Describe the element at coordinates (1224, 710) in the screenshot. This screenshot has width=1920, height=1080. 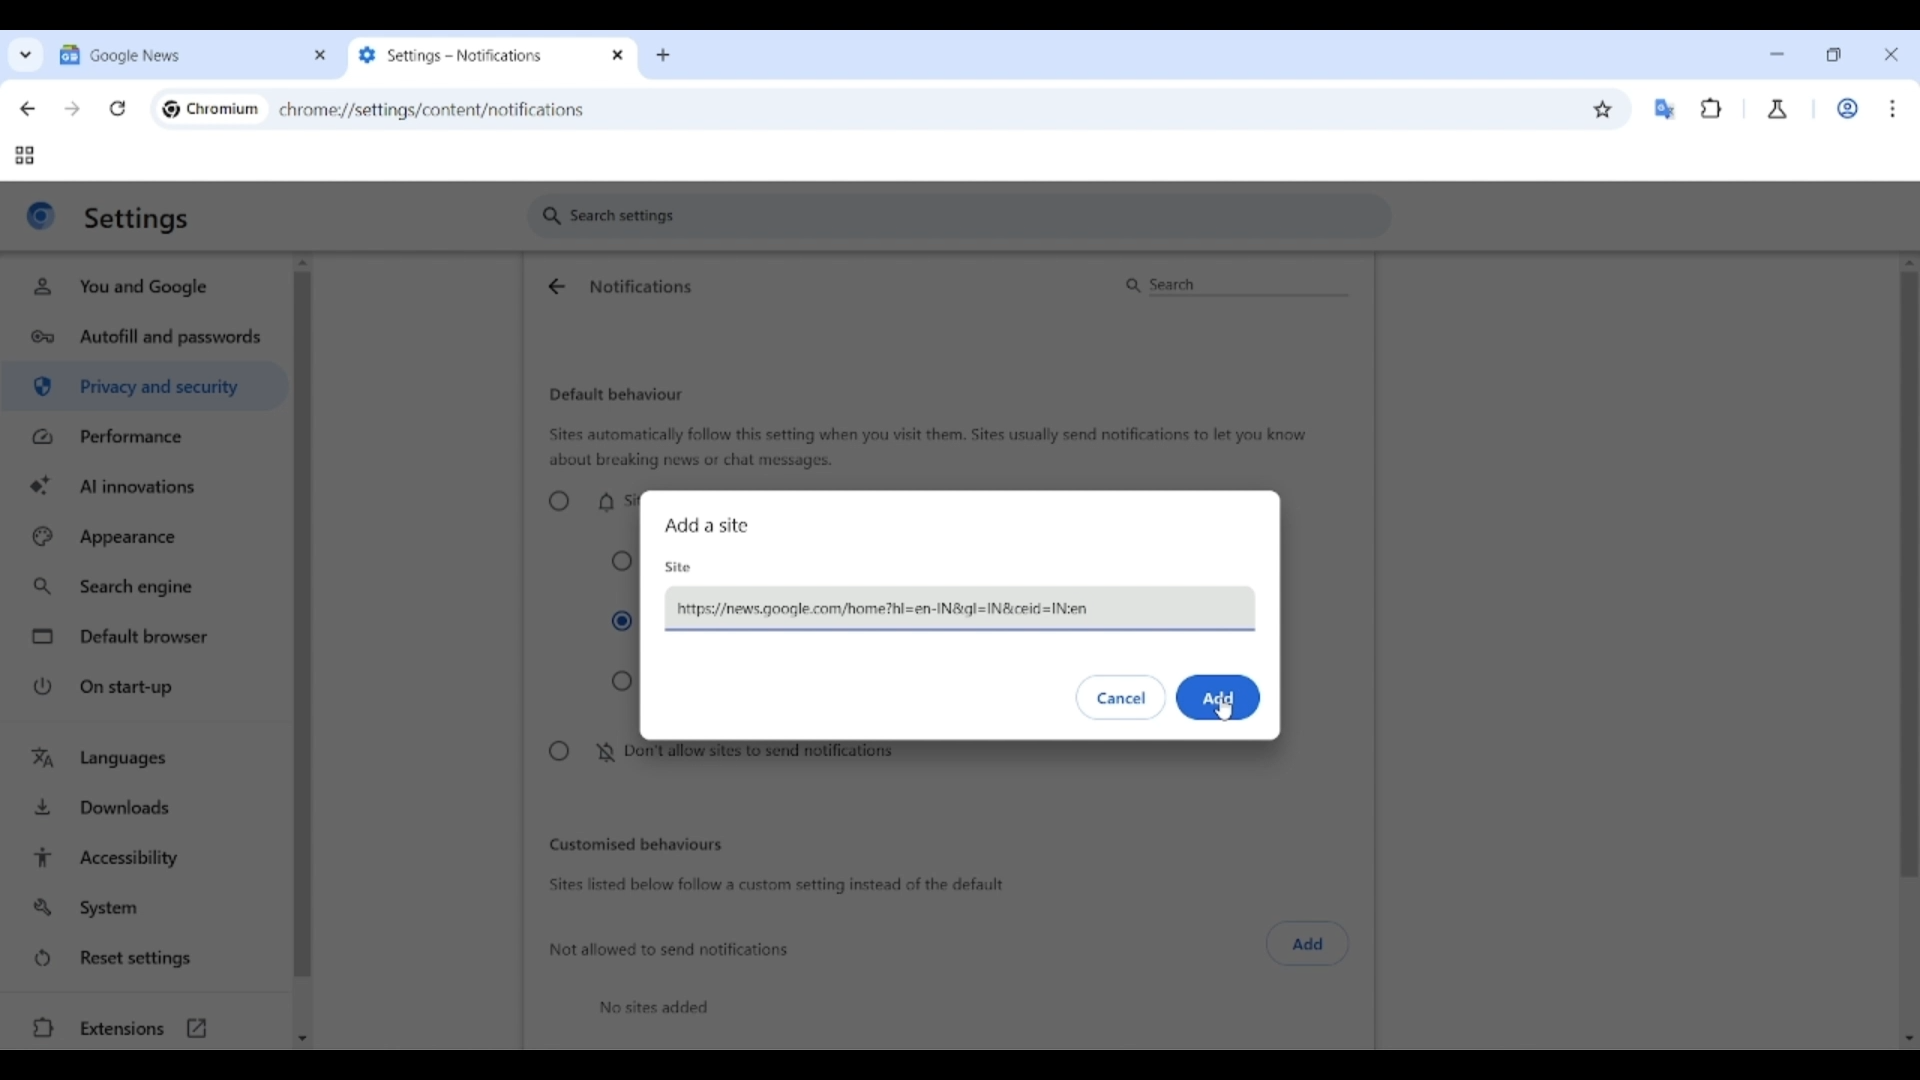
I see `Cursor` at that location.